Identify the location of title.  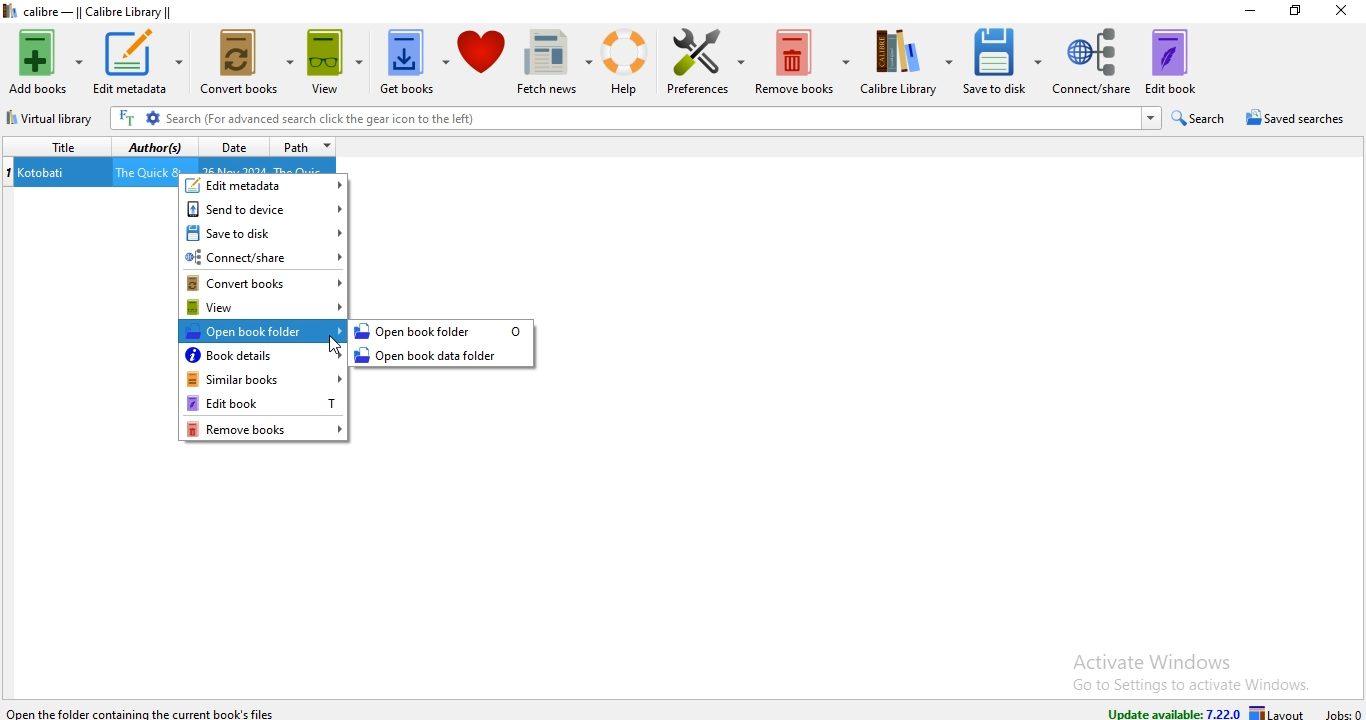
(55, 147).